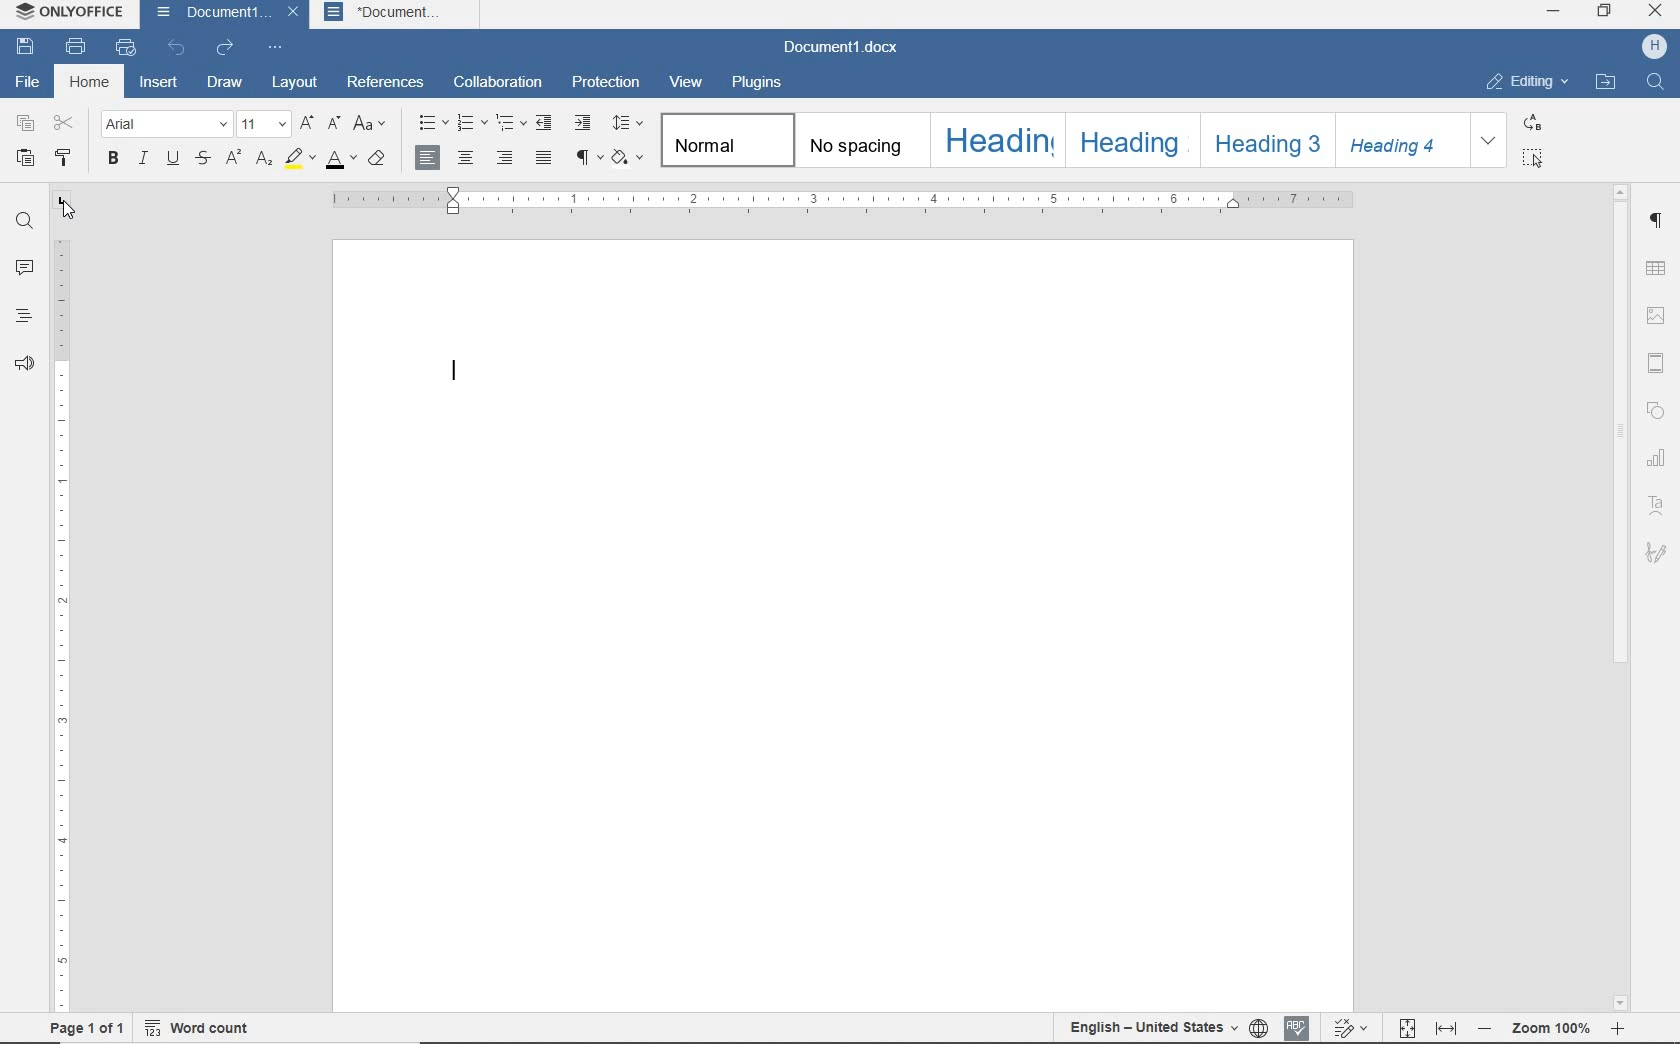 The image size is (1680, 1044). I want to click on REDO, so click(223, 48).